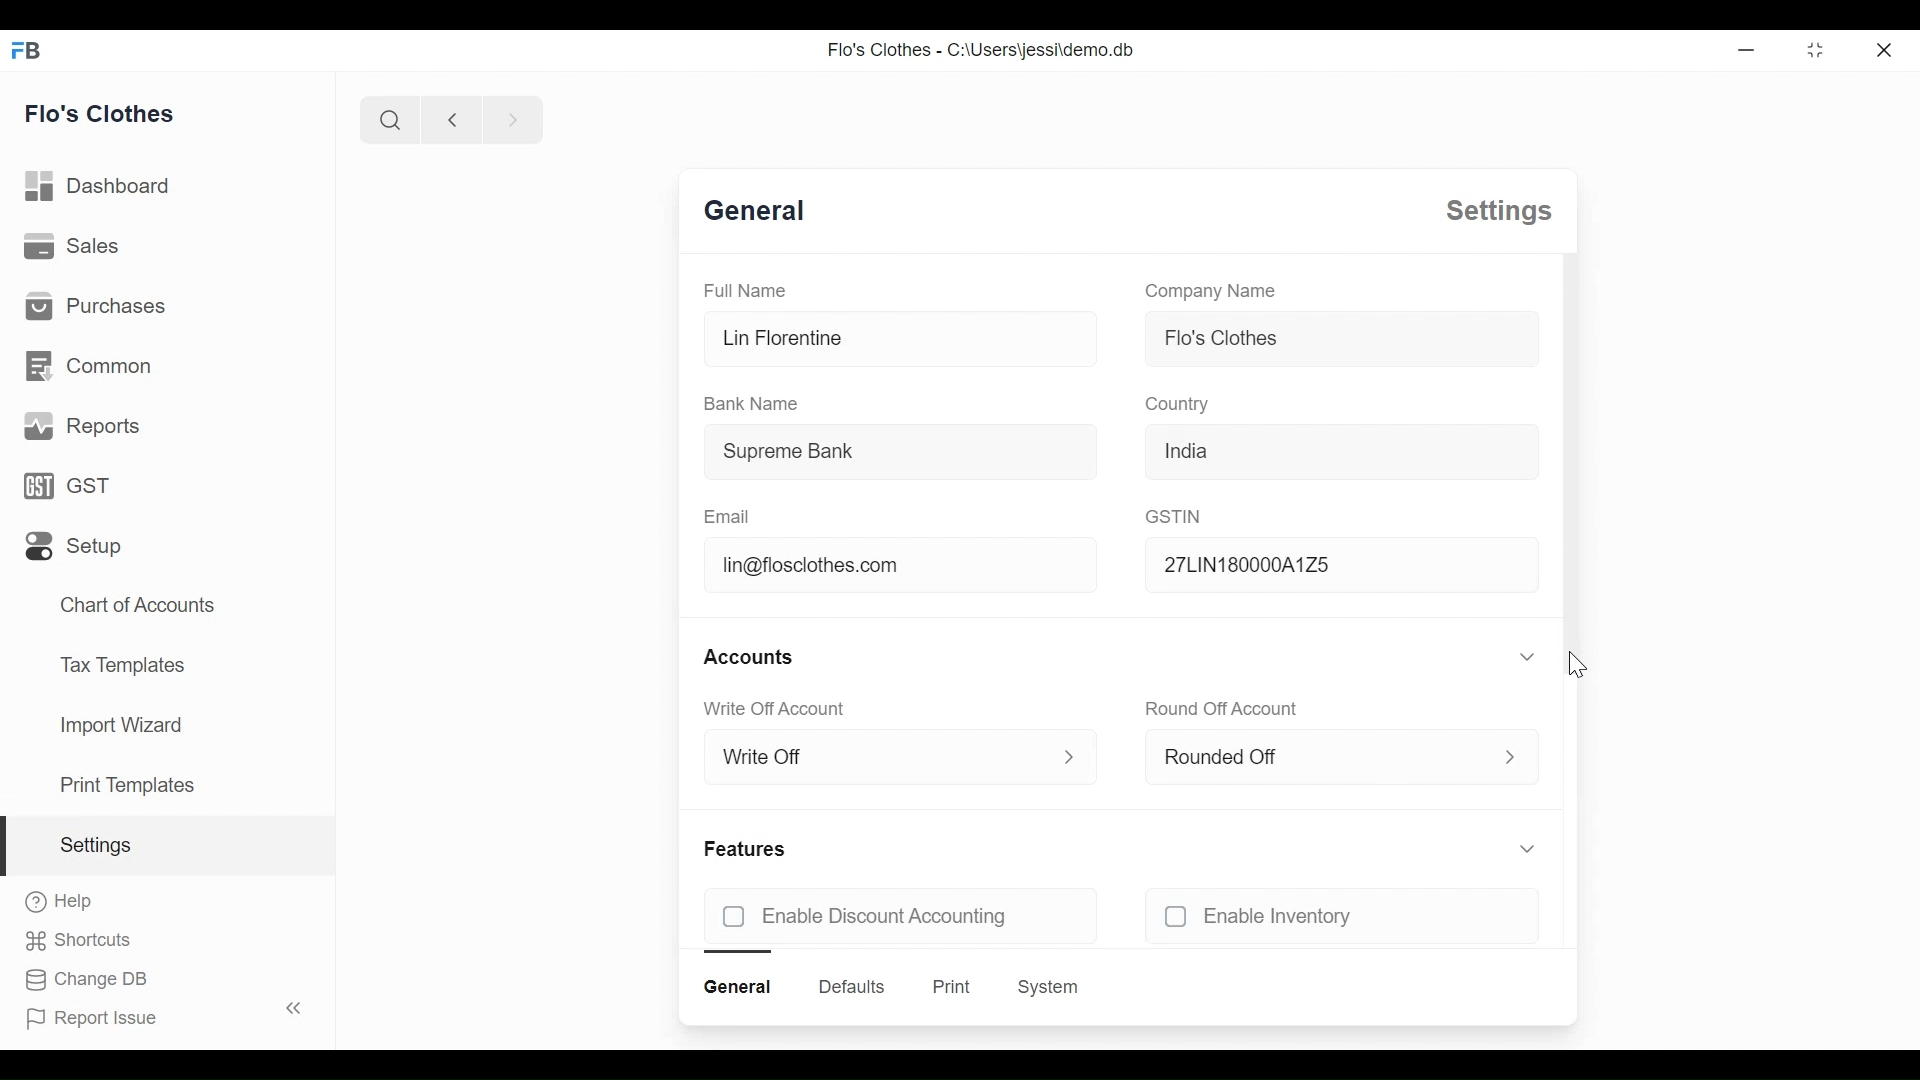 This screenshot has width=1920, height=1080. I want to click on Email, so click(728, 515).